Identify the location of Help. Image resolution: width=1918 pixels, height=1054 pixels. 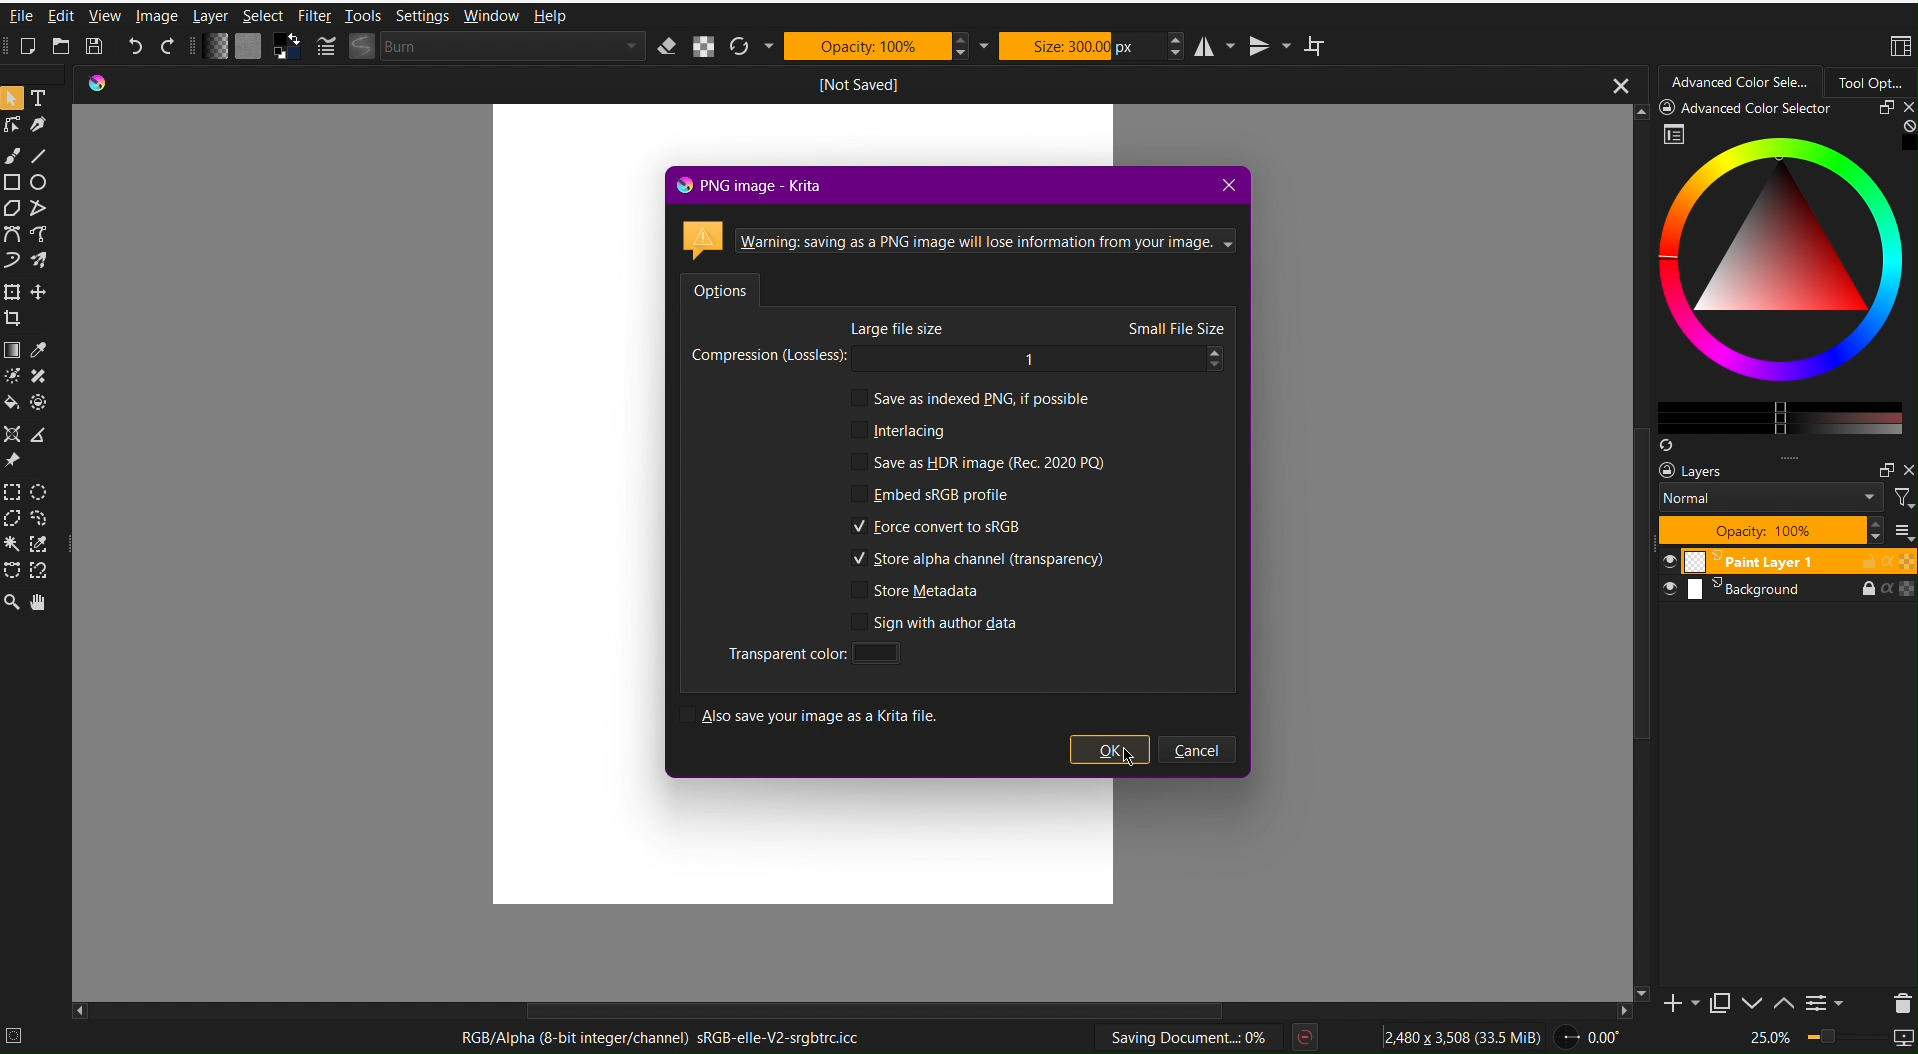
(550, 15).